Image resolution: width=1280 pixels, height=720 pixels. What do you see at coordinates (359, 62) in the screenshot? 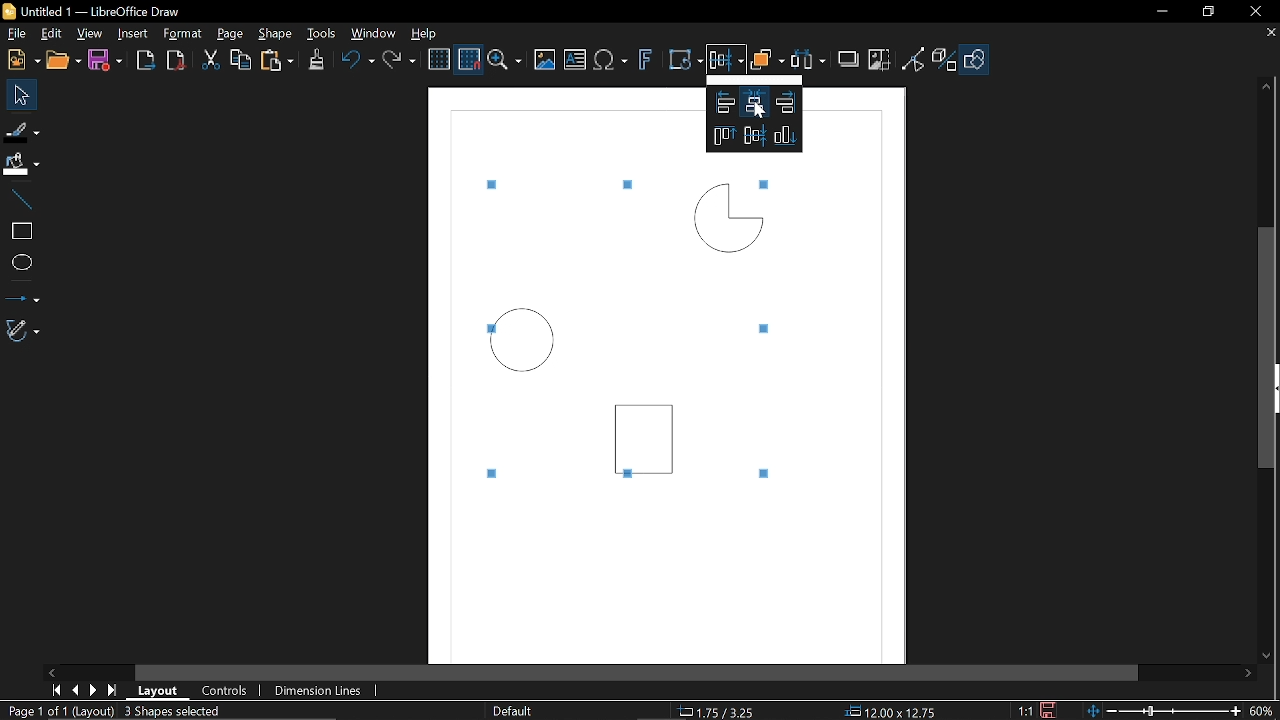
I see `undo` at bounding box center [359, 62].